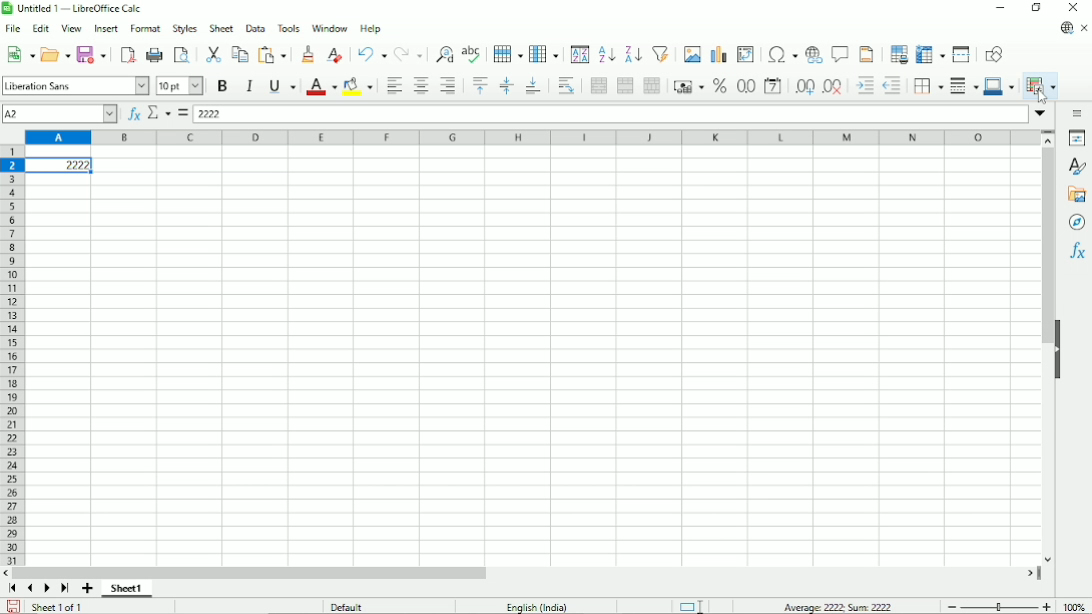 The height and width of the screenshot is (614, 1092). Describe the element at coordinates (127, 589) in the screenshot. I see `Sheet 1` at that location.